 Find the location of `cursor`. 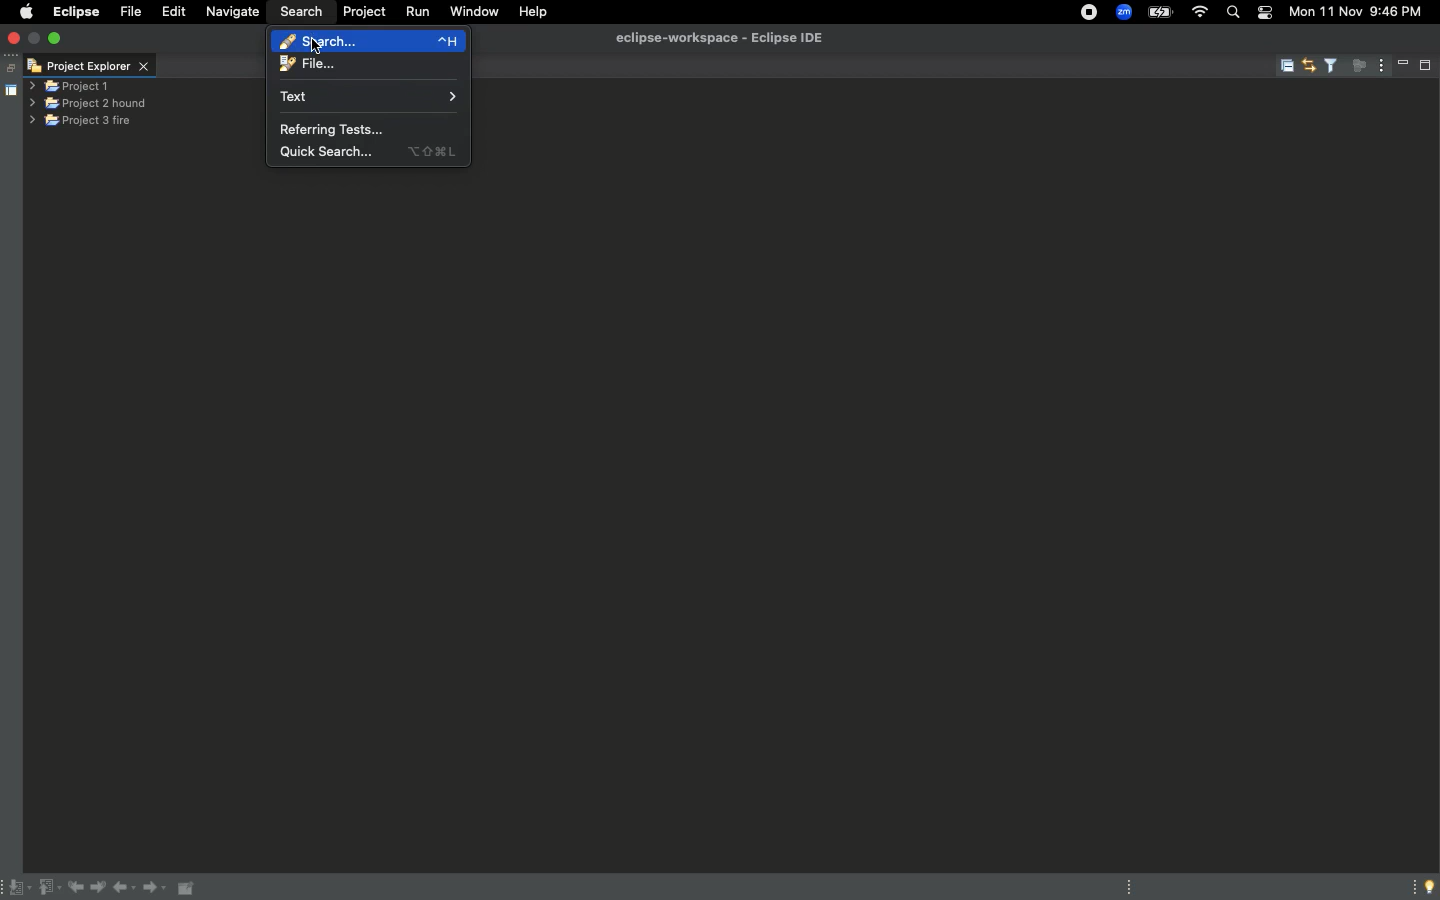

cursor is located at coordinates (325, 48).